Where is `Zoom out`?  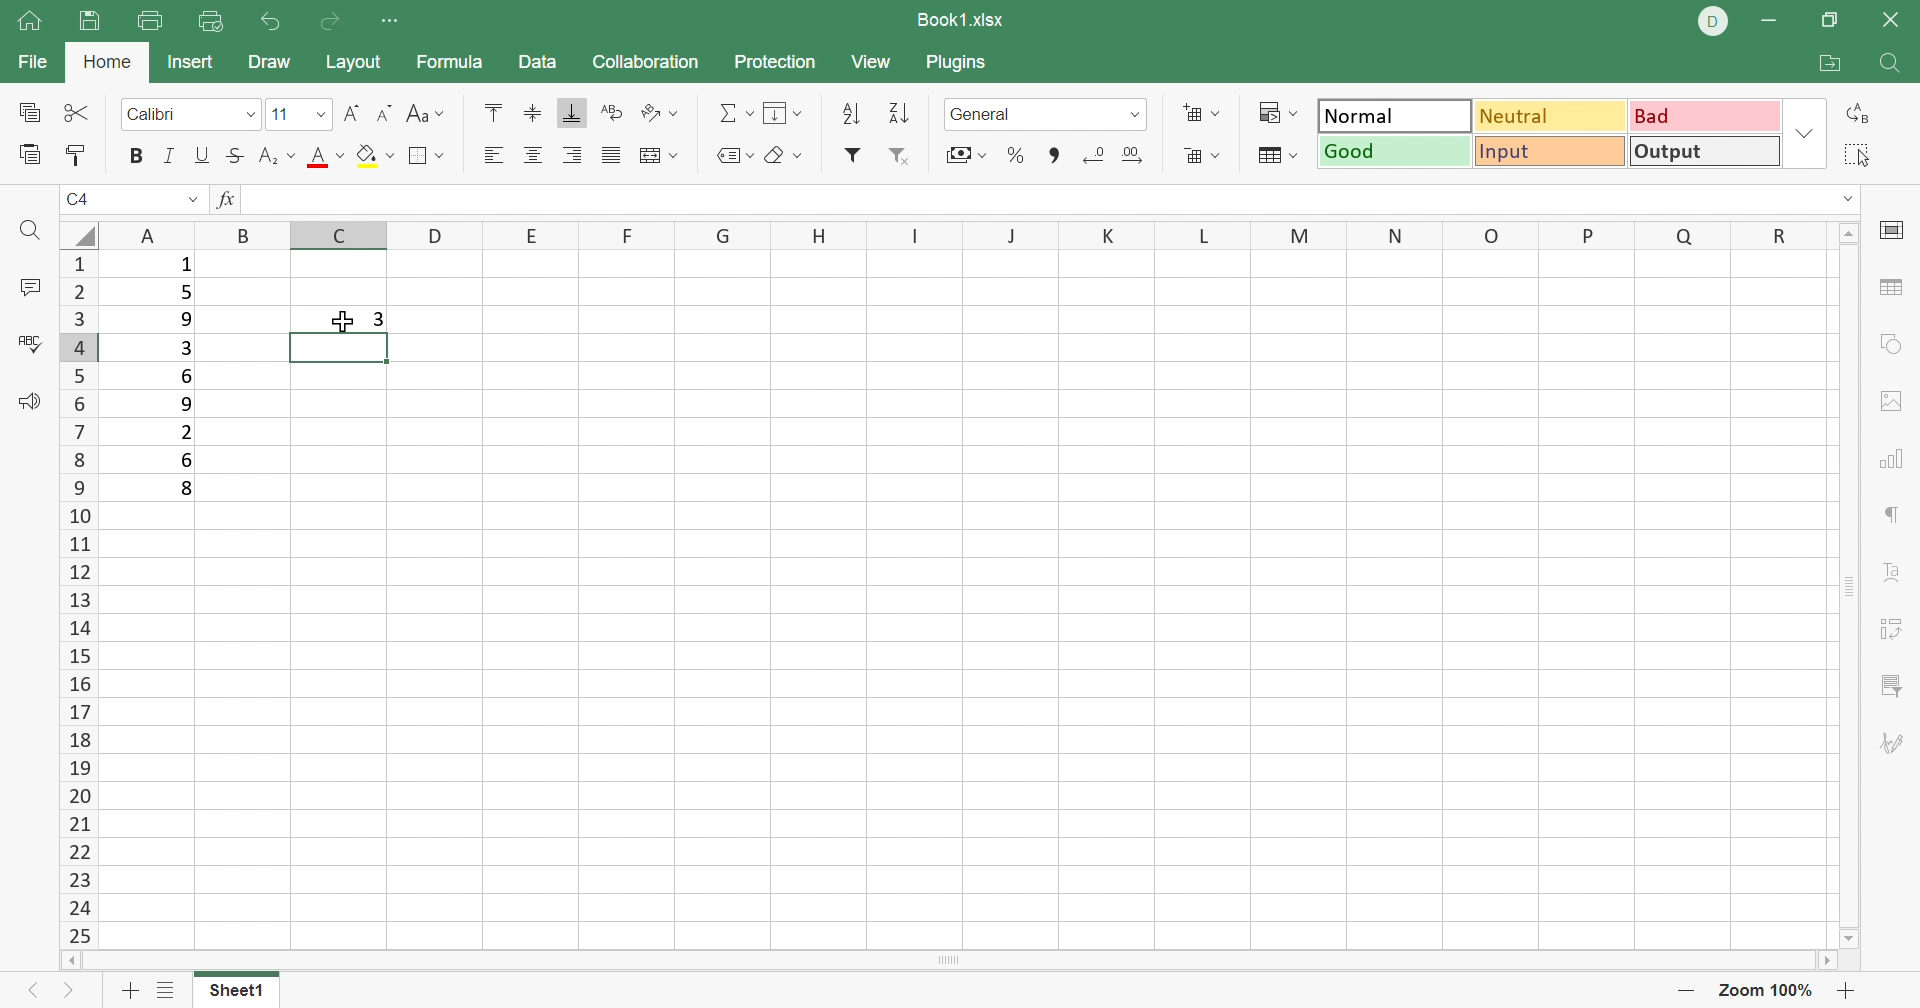
Zoom out is located at coordinates (1685, 991).